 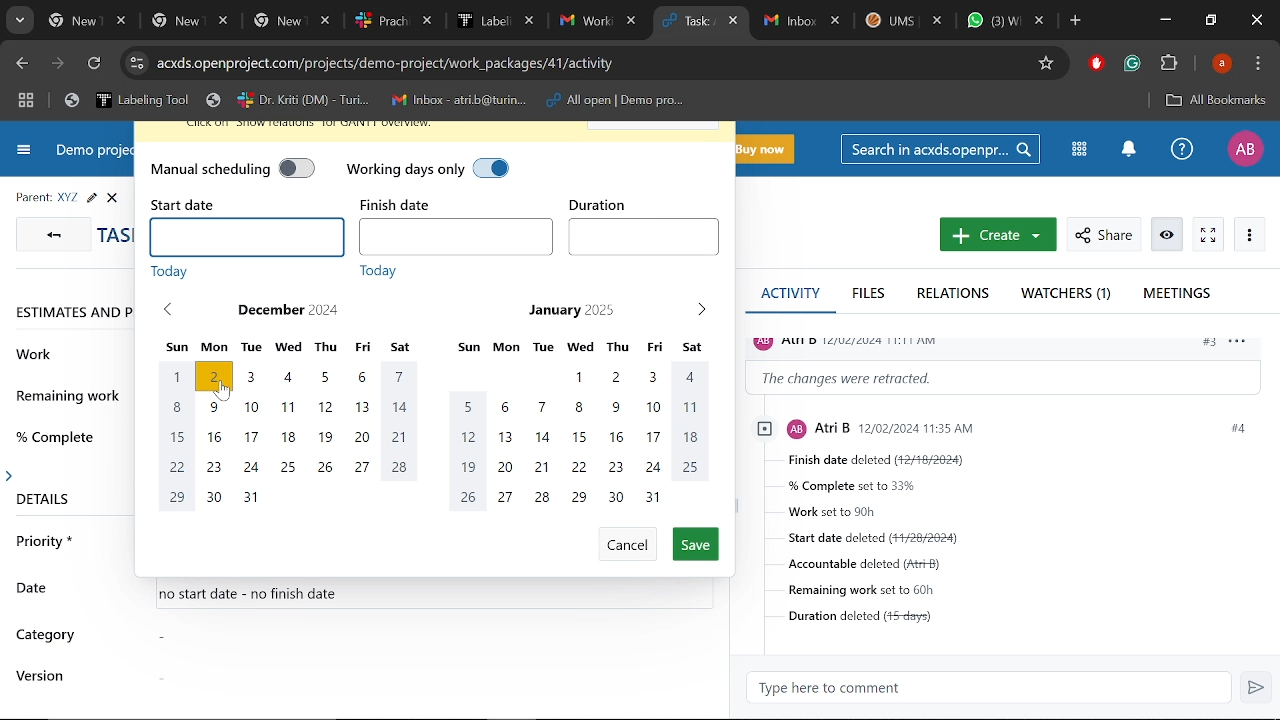 What do you see at coordinates (290, 421) in the screenshot?
I see `Month of December` at bounding box center [290, 421].